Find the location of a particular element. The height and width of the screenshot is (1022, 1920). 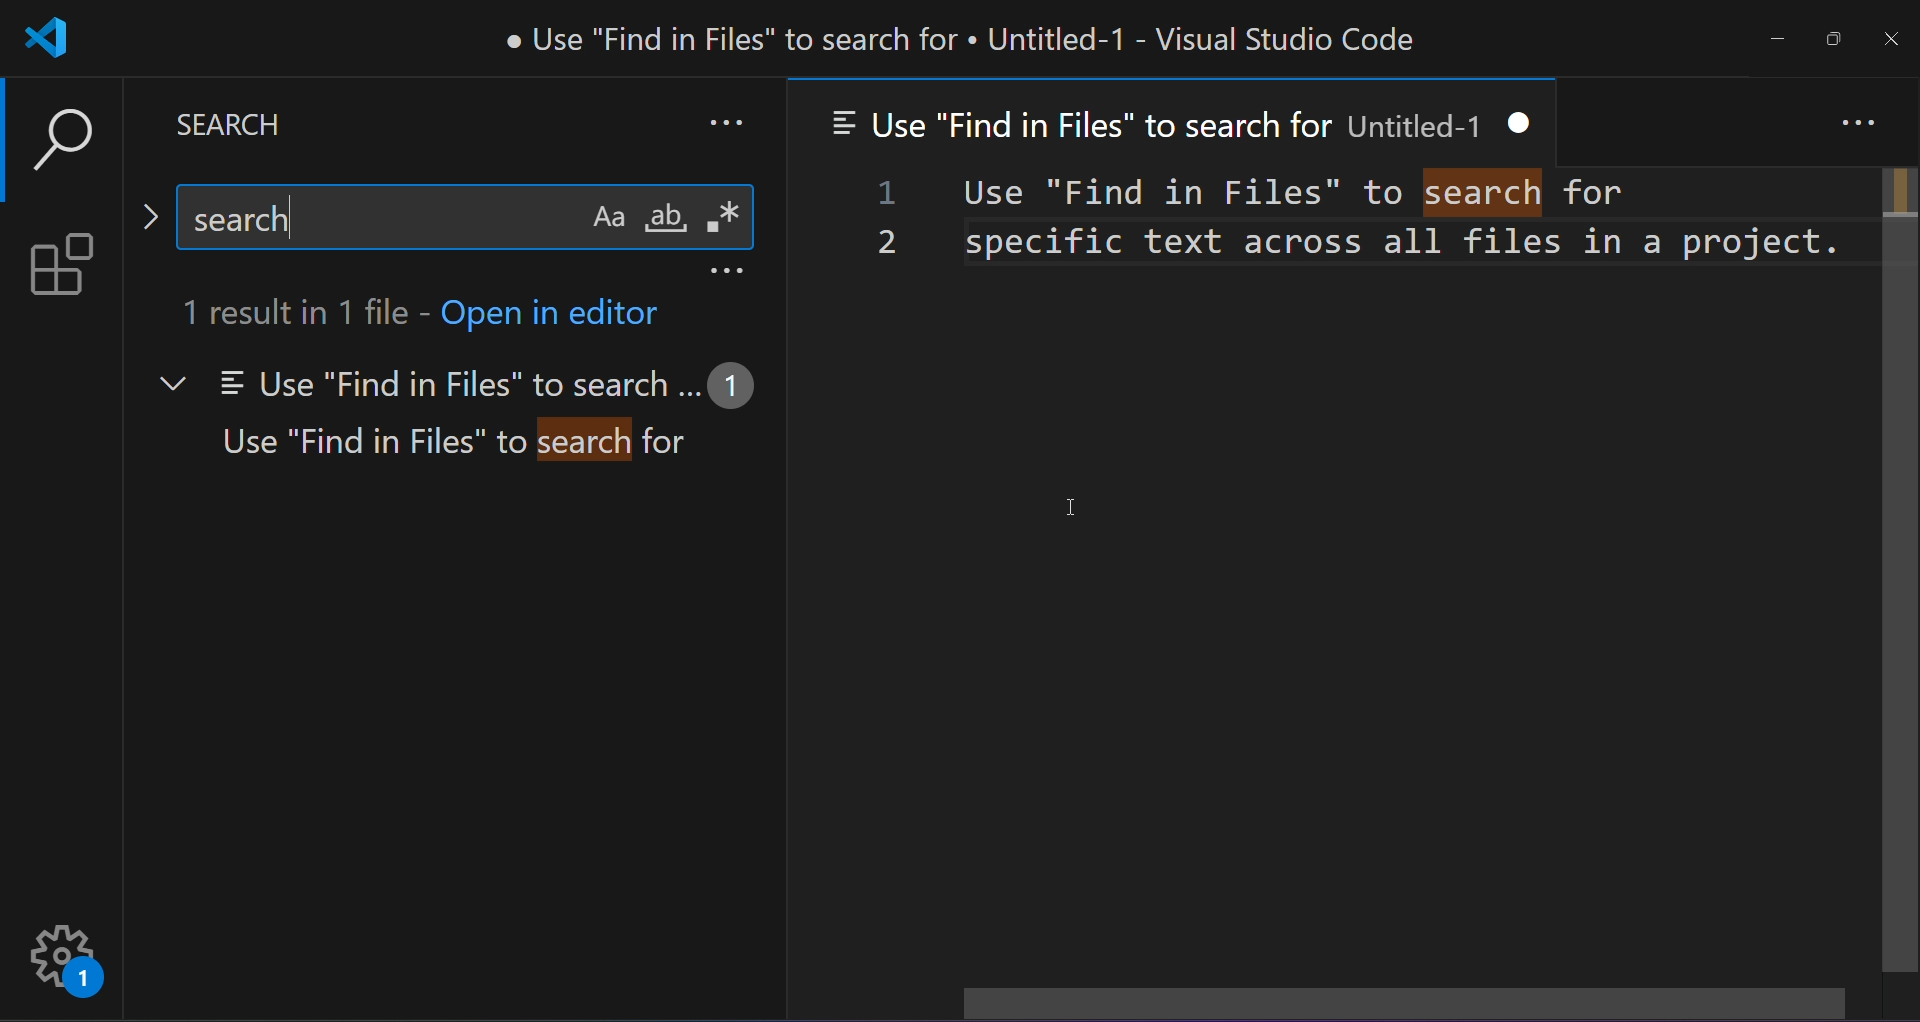

toggle replace is located at coordinates (145, 213).